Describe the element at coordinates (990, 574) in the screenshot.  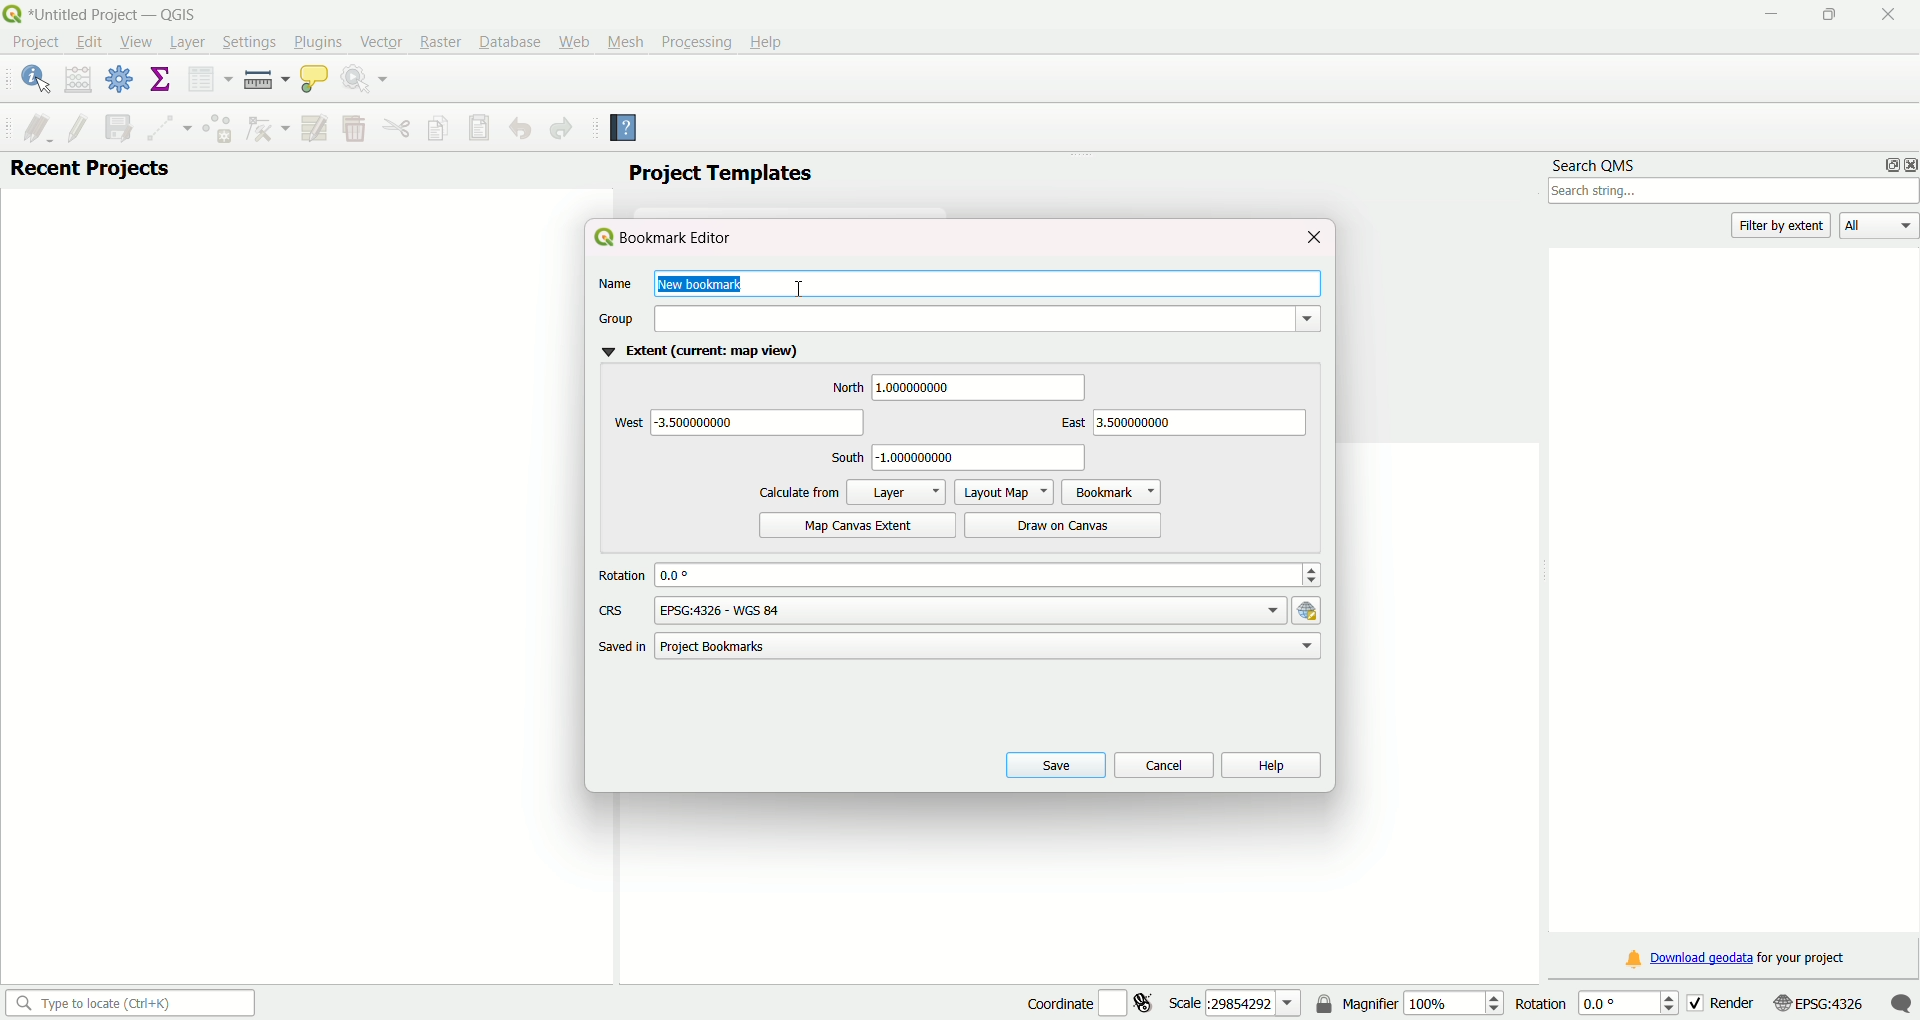
I see `text box` at that location.